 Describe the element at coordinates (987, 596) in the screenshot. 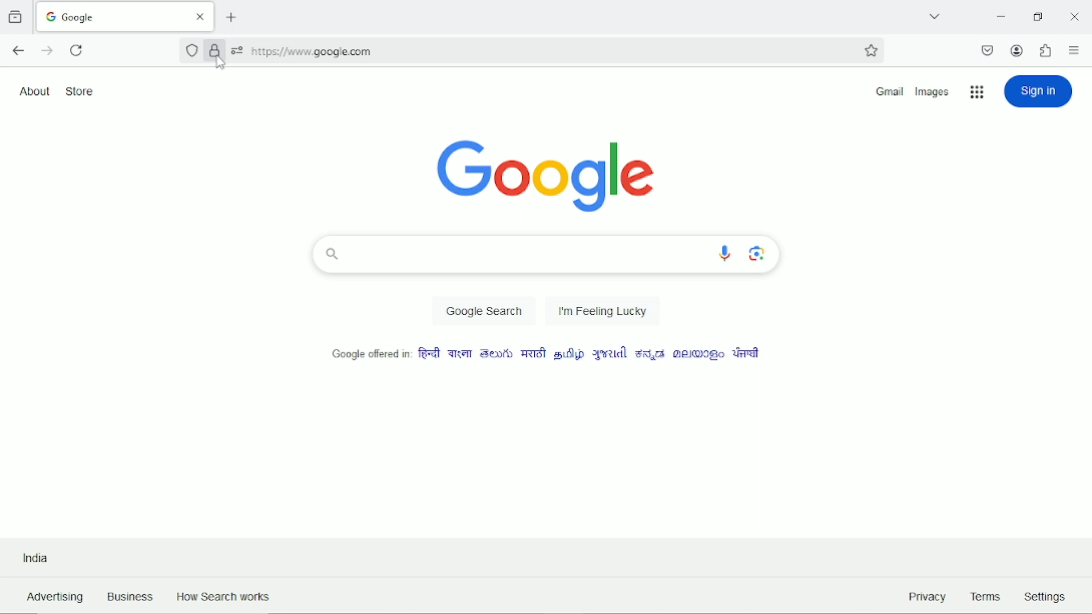

I see `Terms` at that location.